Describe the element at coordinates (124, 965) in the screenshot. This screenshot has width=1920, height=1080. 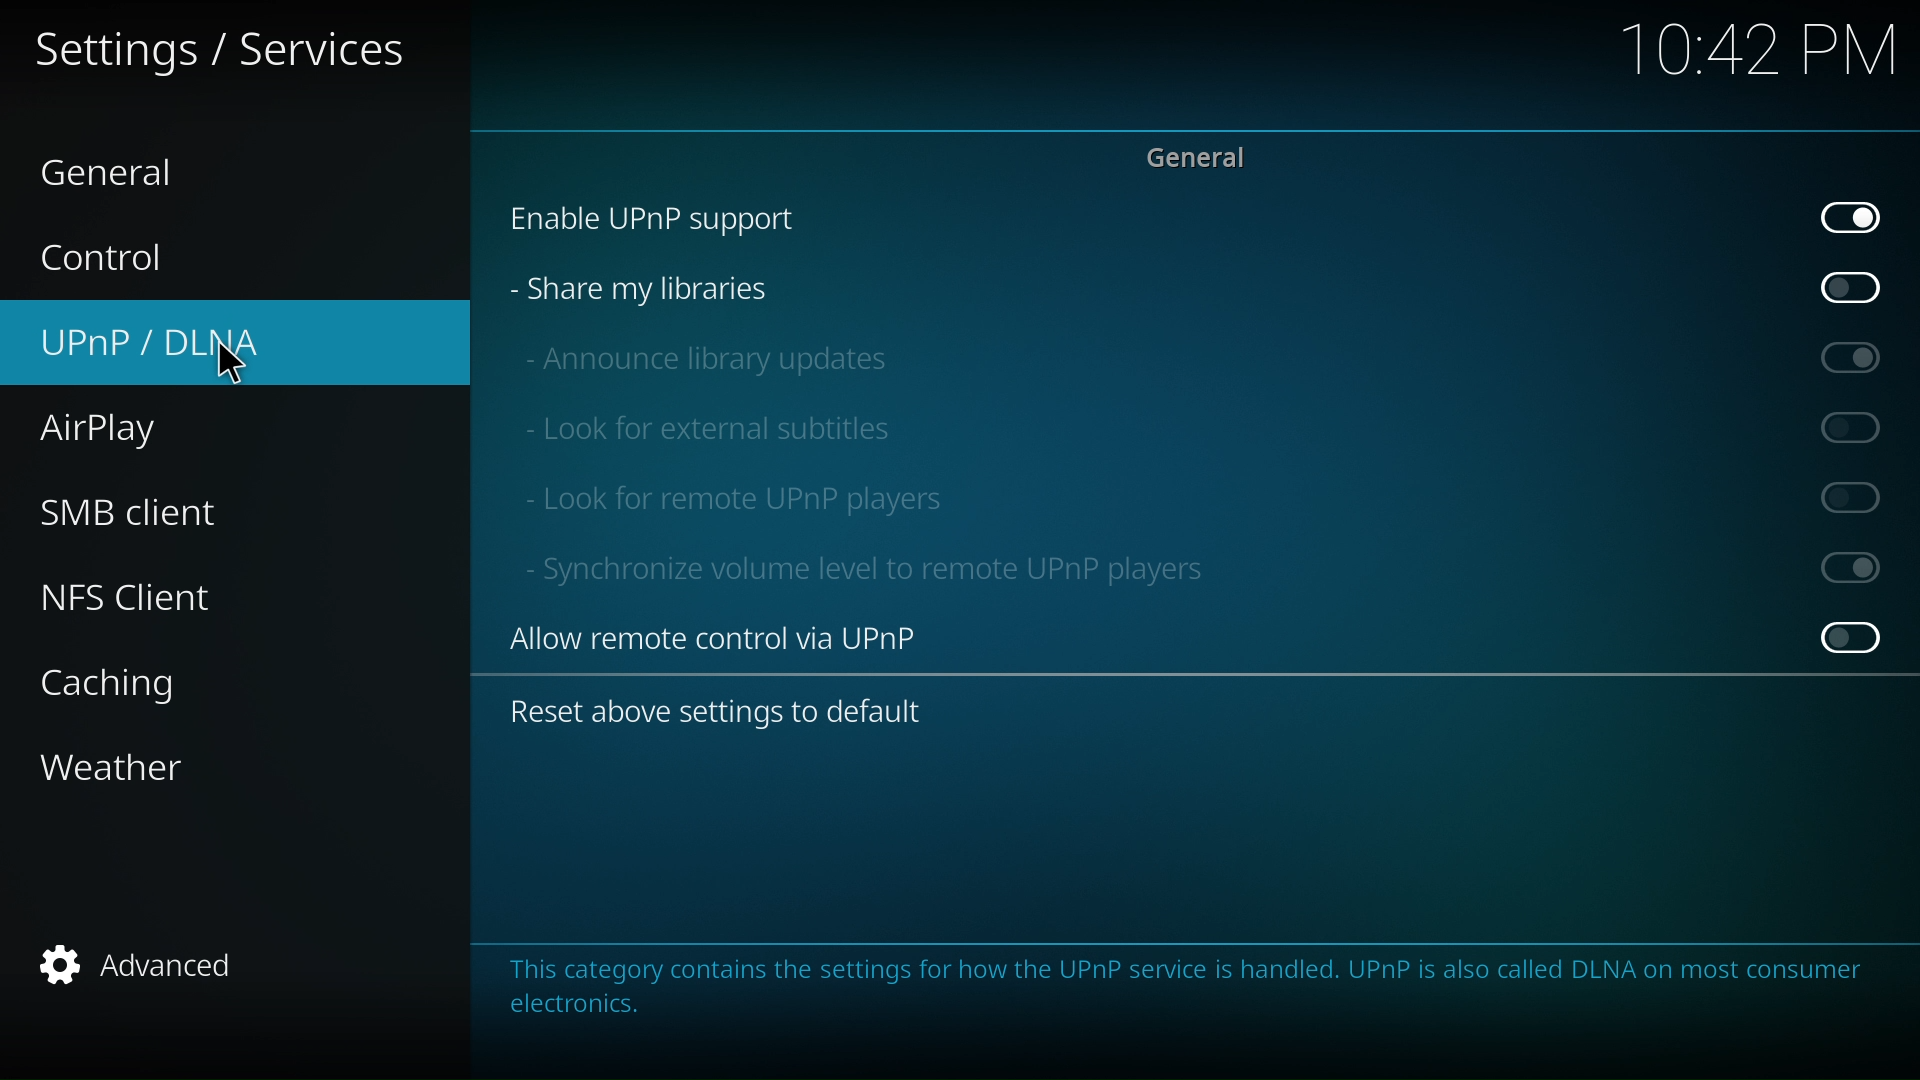
I see `advanced` at that location.